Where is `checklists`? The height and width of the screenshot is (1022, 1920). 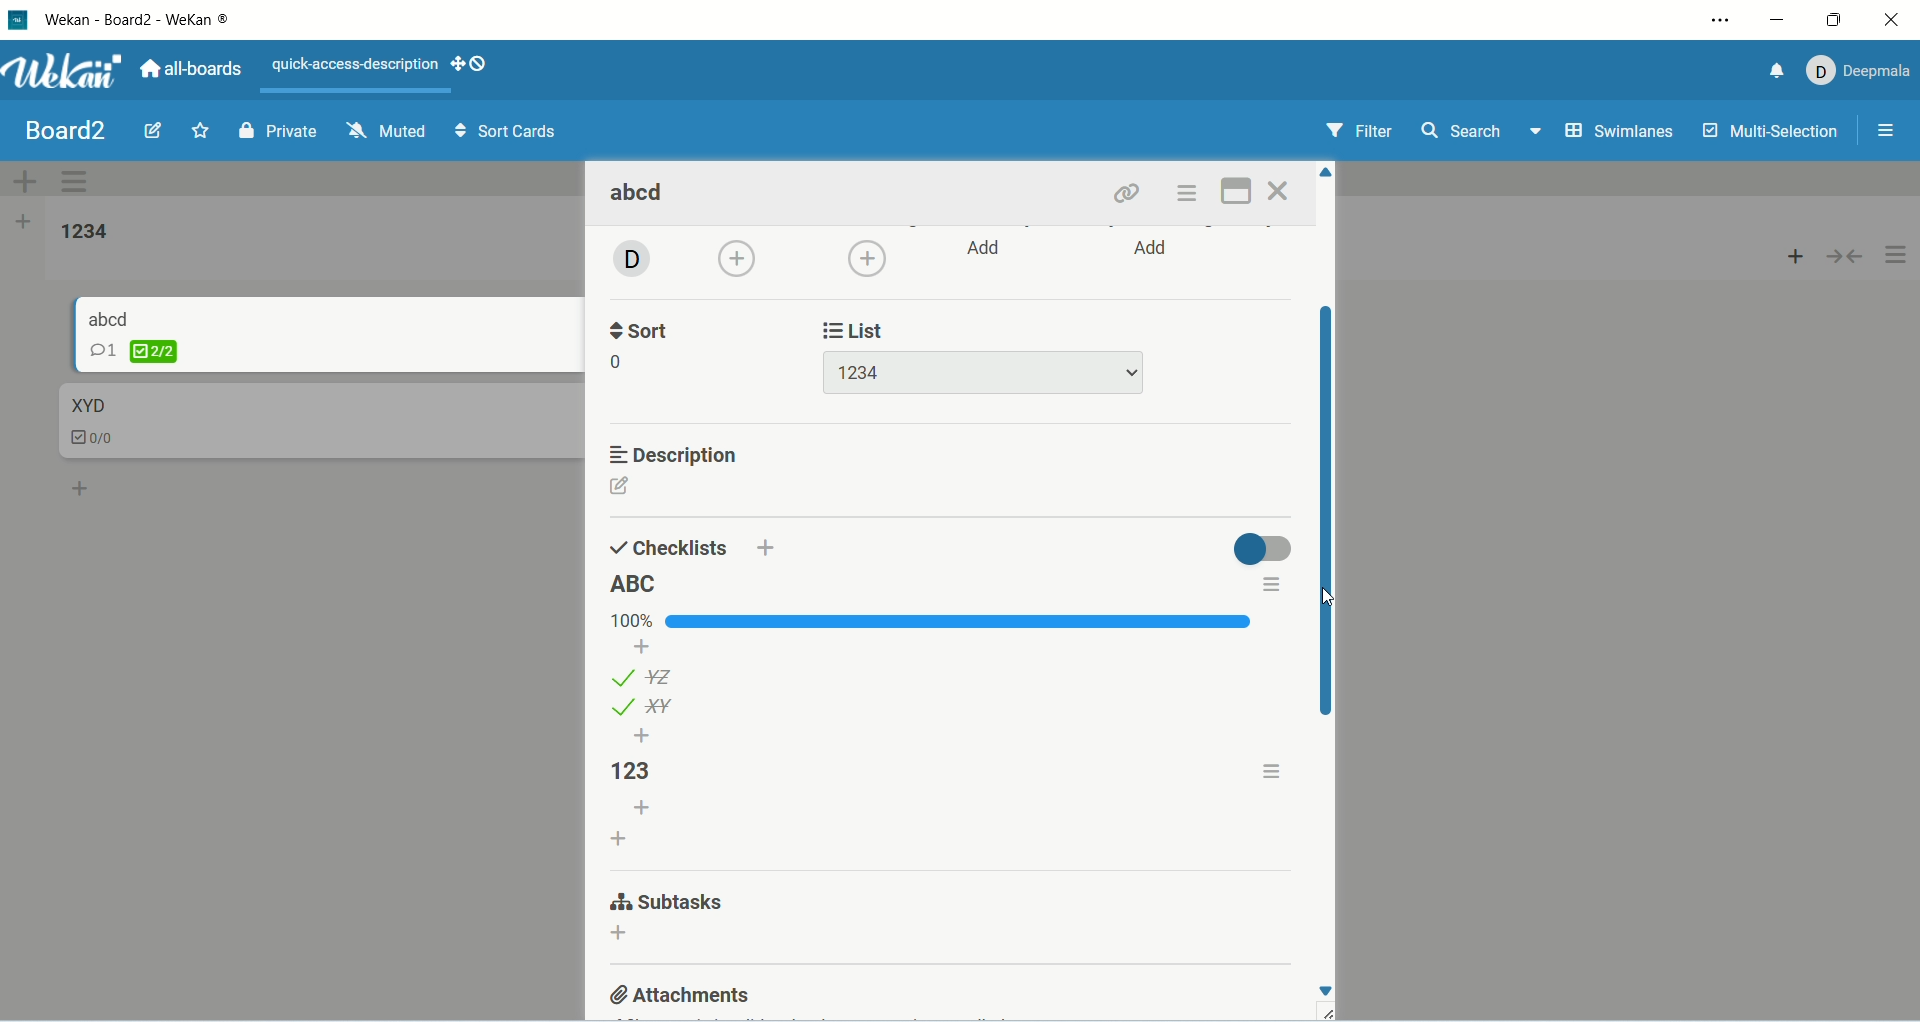 checklists is located at coordinates (669, 546).